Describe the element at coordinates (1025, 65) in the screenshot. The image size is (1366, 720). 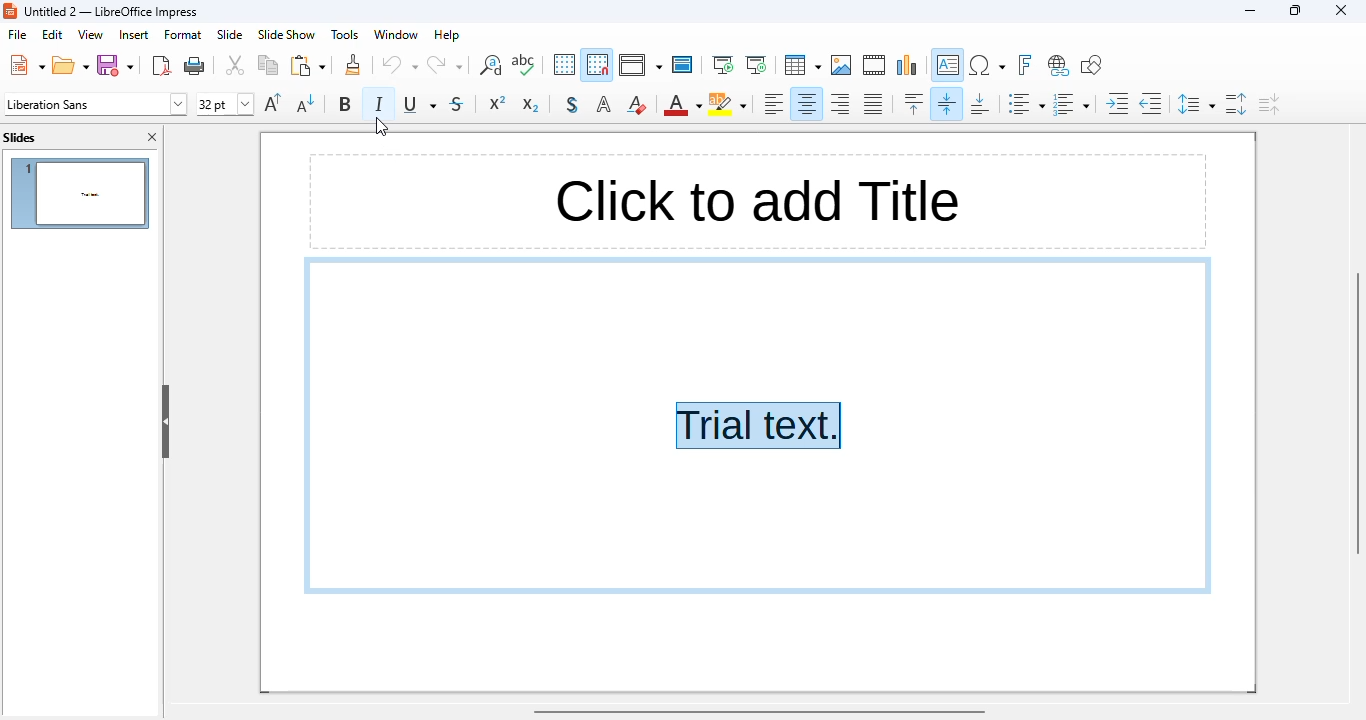
I see `insert fontwork text` at that location.